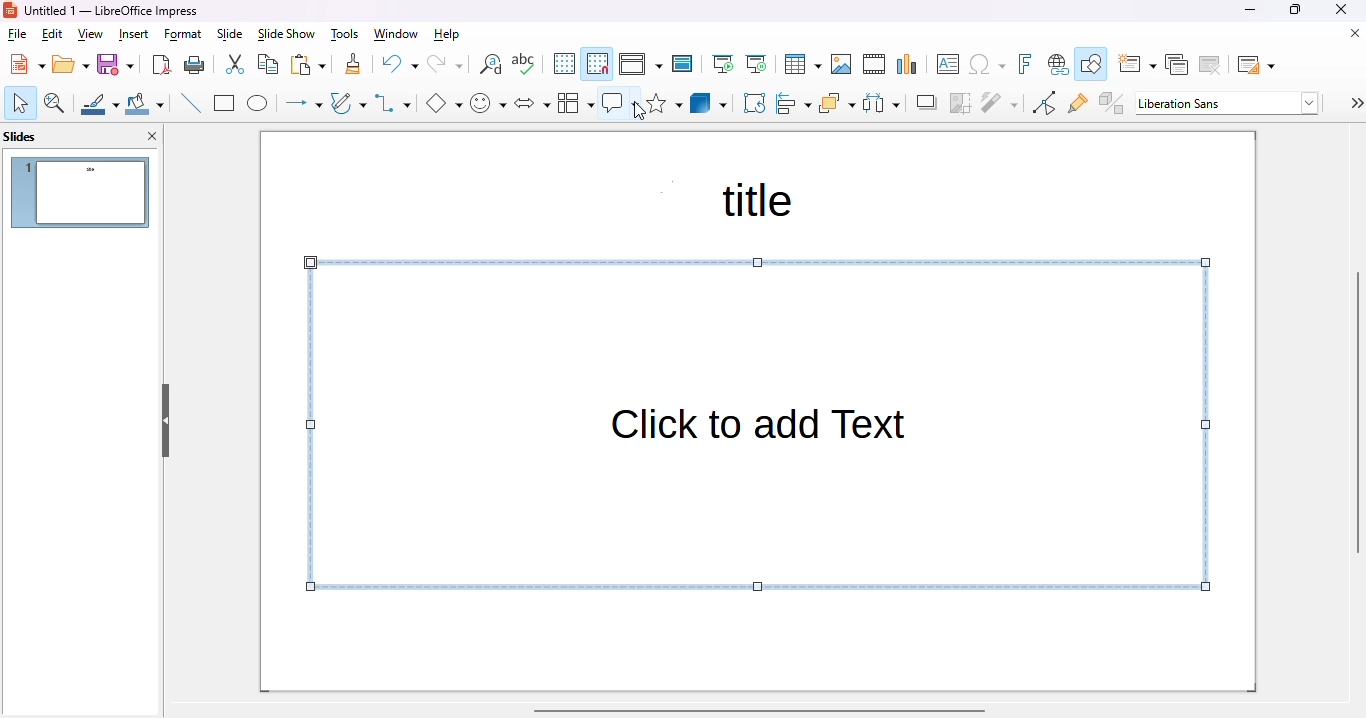 The height and width of the screenshot is (718, 1366). I want to click on new slide, so click(1137, 64).